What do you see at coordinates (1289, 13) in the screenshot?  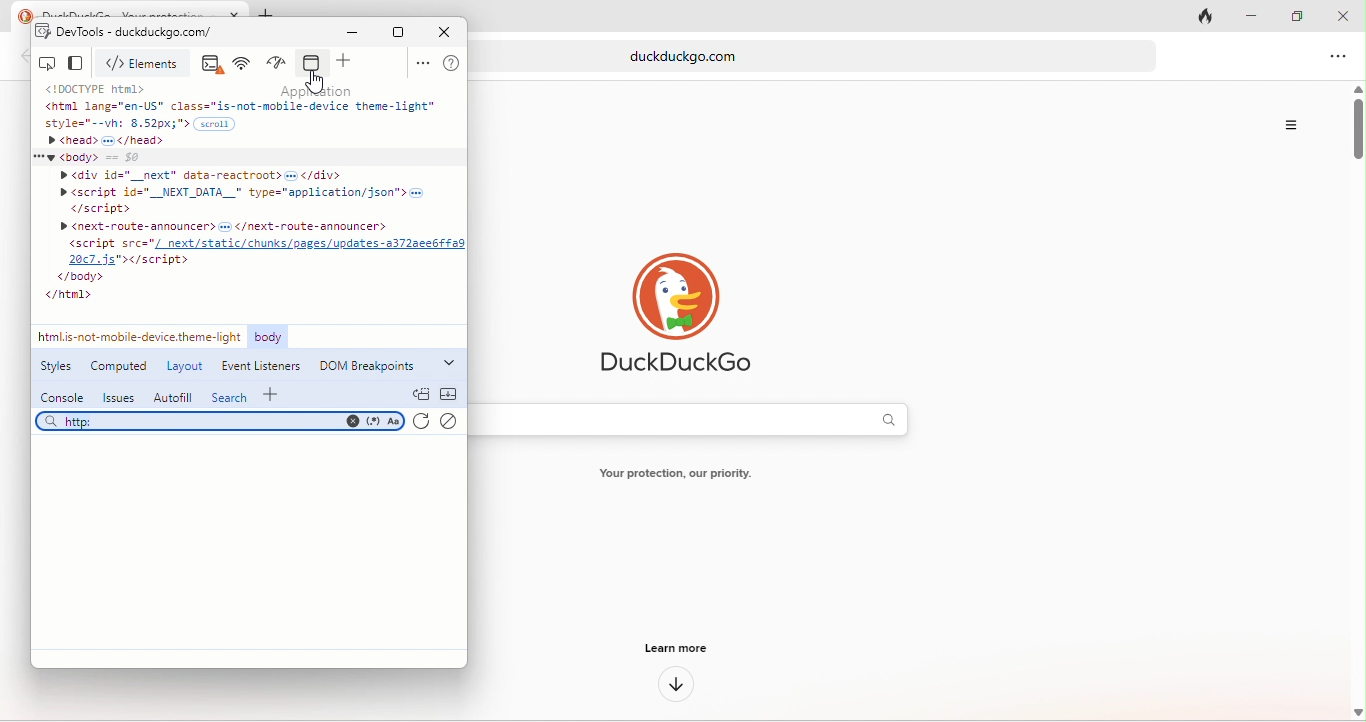 I see `maximize` at bounding box center [1289, 13].